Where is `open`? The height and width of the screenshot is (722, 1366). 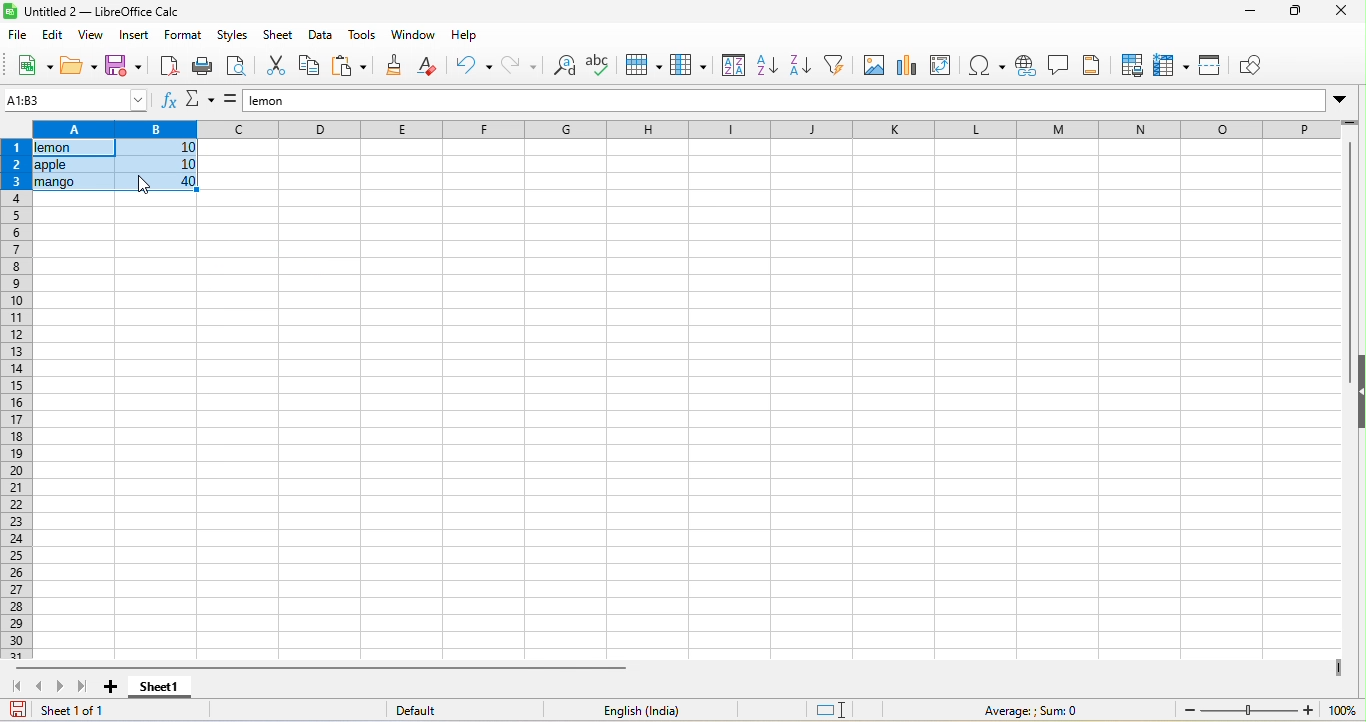 open is located at coordinates (78, 66).